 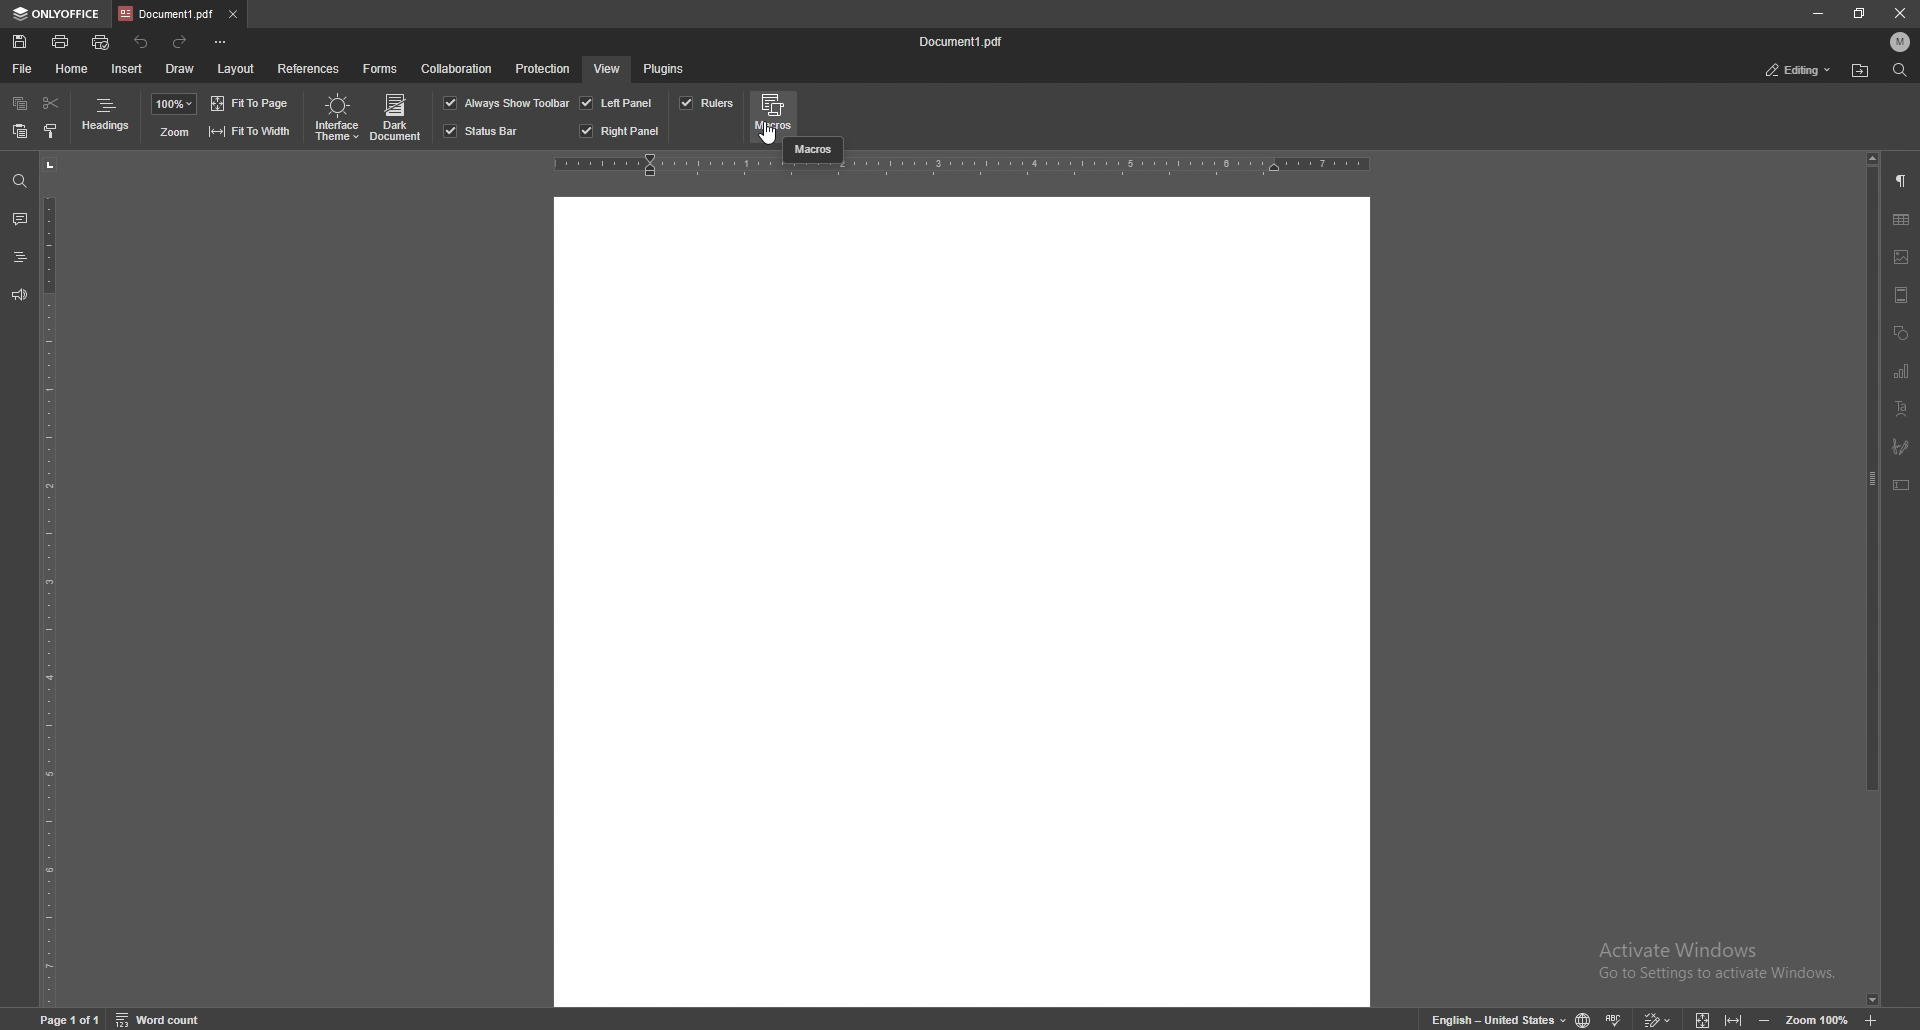 I want to click on save, so click(x=20, y=42).